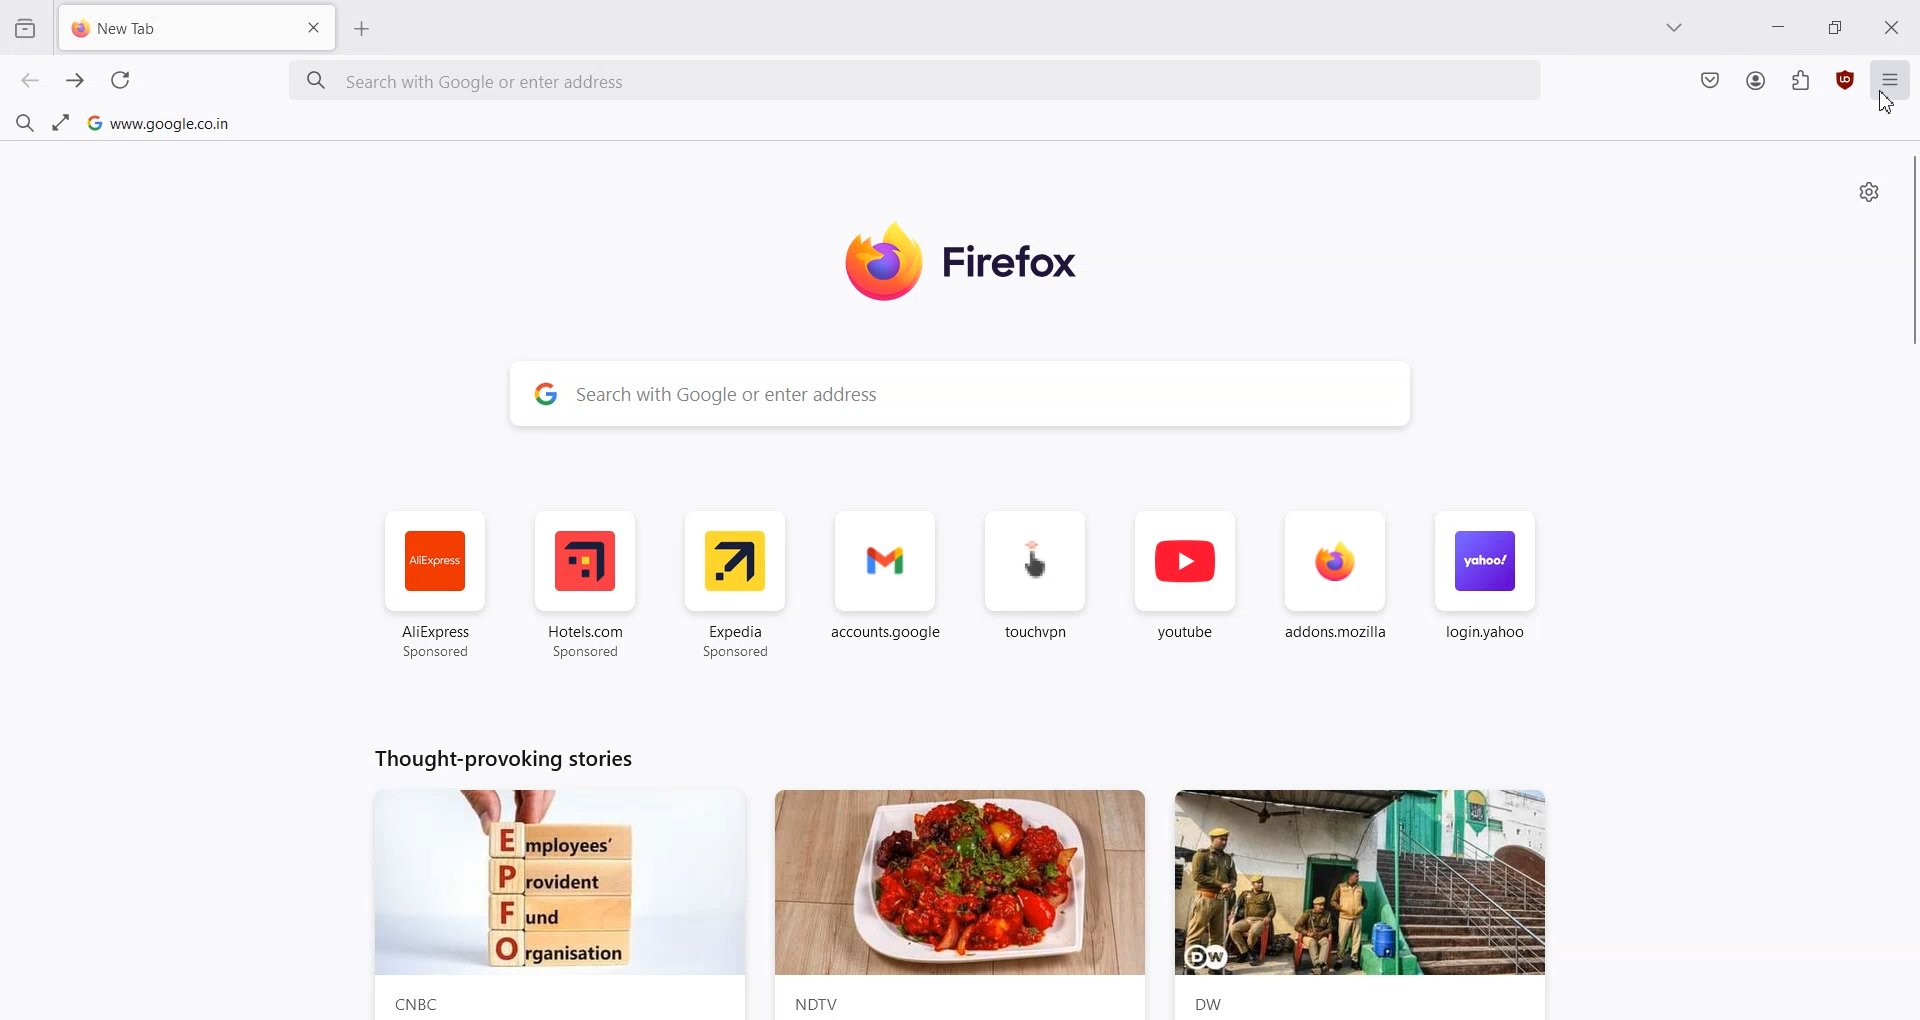 The image size is (1920, 1020). I want to click on Google home page, so click(159, 122).